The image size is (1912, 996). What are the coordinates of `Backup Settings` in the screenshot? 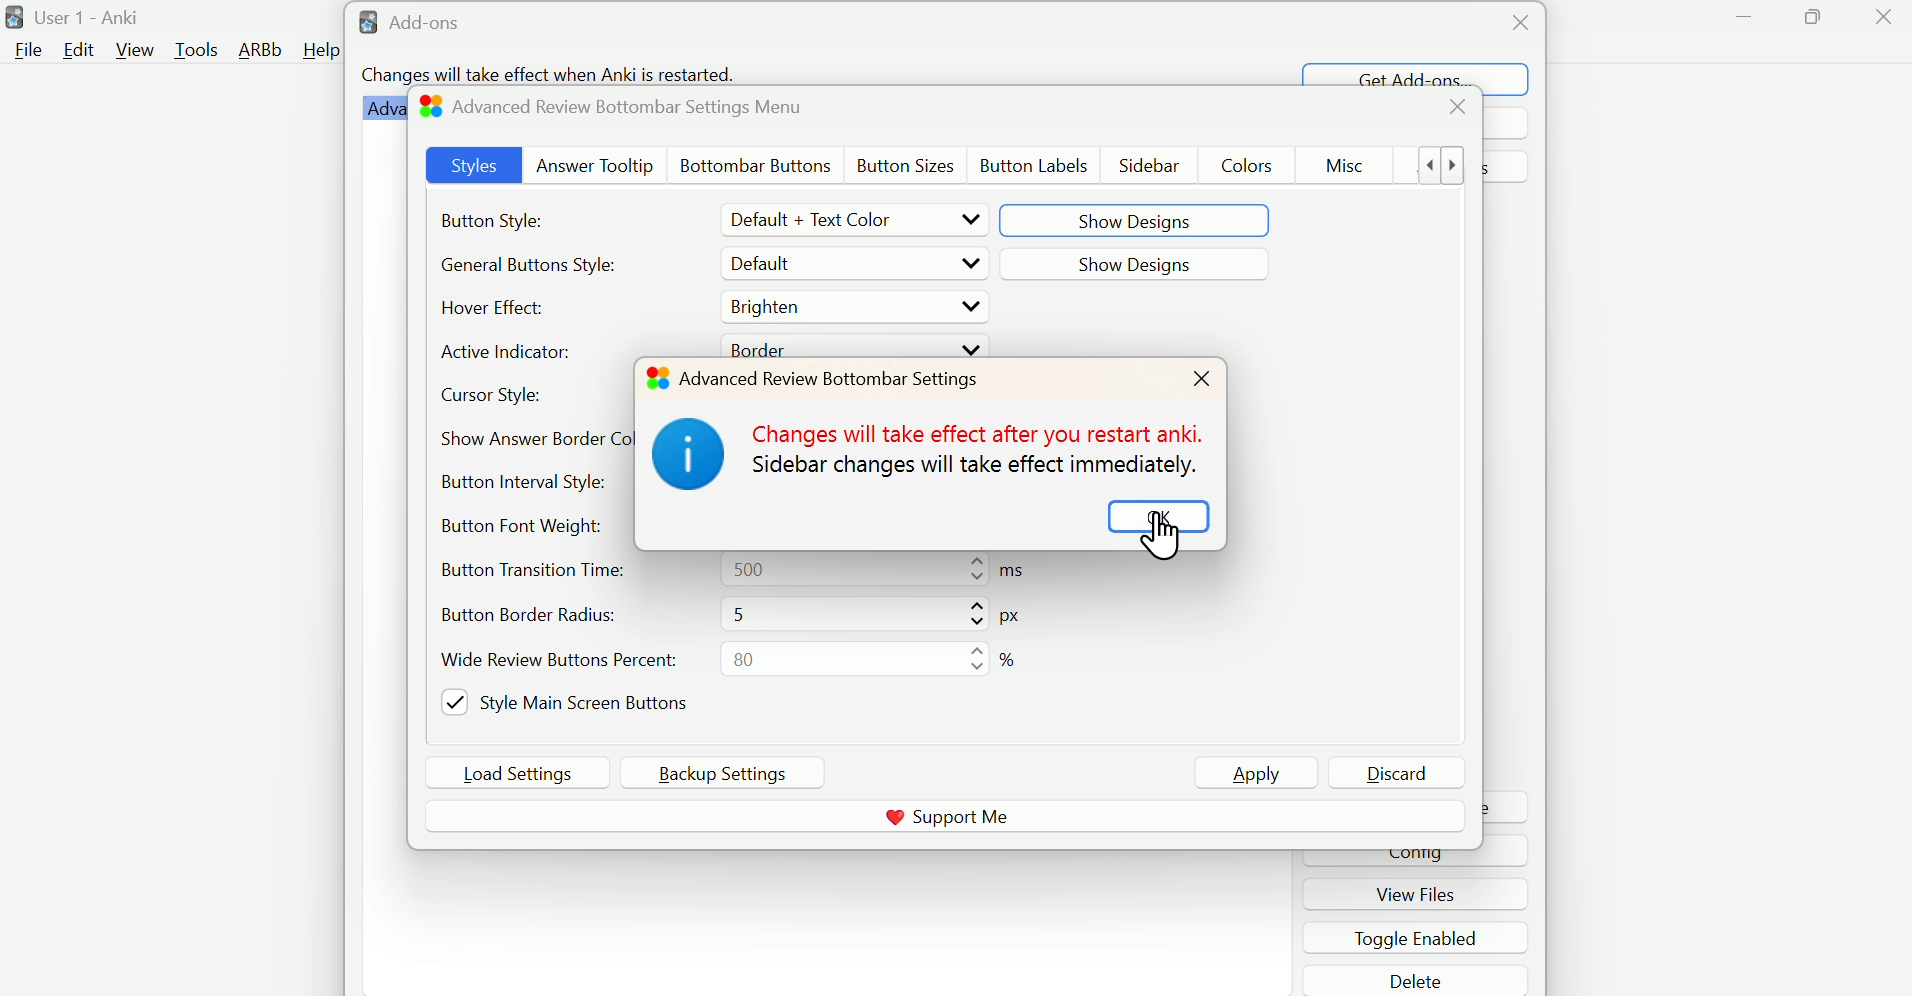 It's located at (723, 774).